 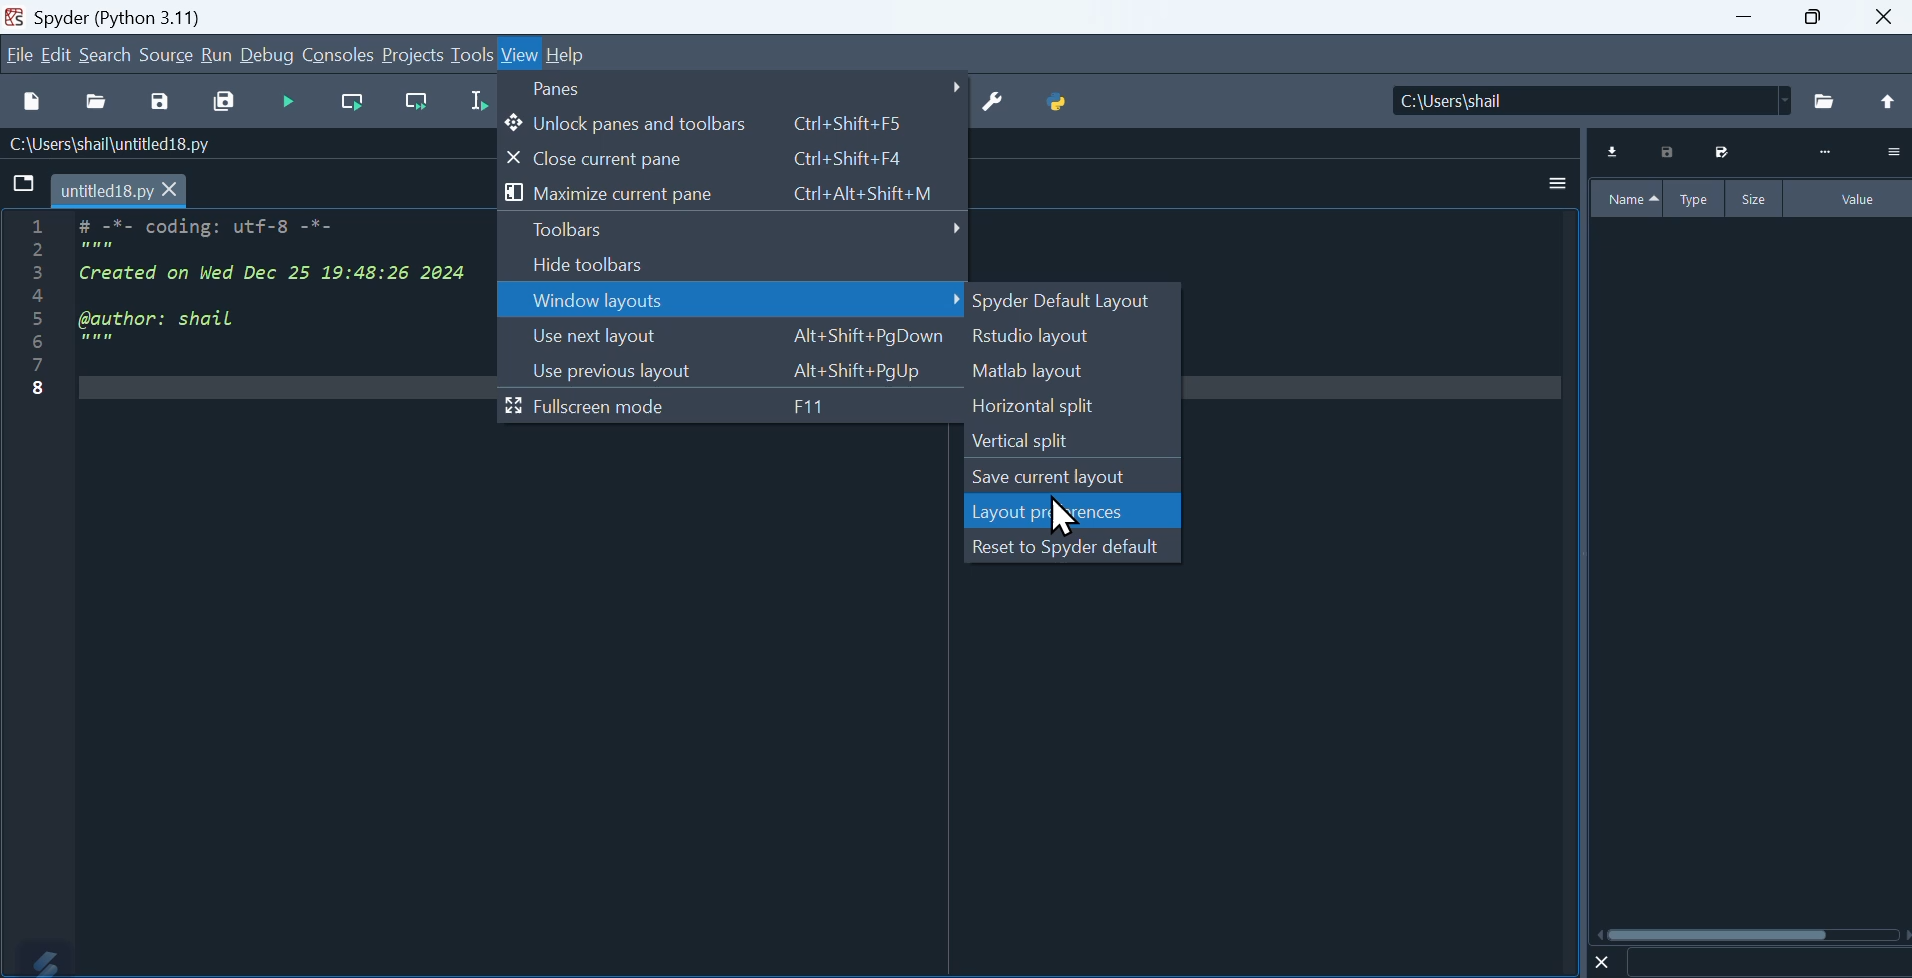 I want to click on Maximize, so click(x=1813, y=17).